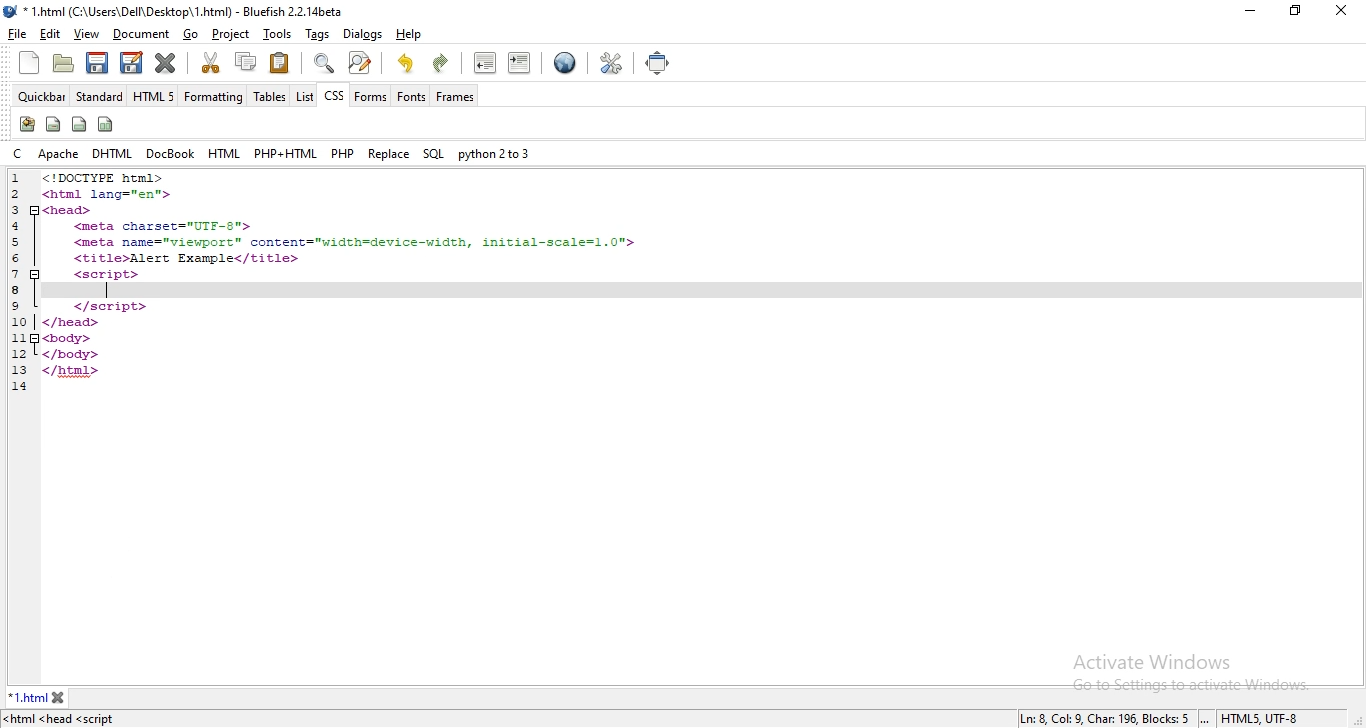 This screenshot has width=1366, height=728. Describe the element at coordinates (19, 225) in the screenshot. I see `4` at that location.